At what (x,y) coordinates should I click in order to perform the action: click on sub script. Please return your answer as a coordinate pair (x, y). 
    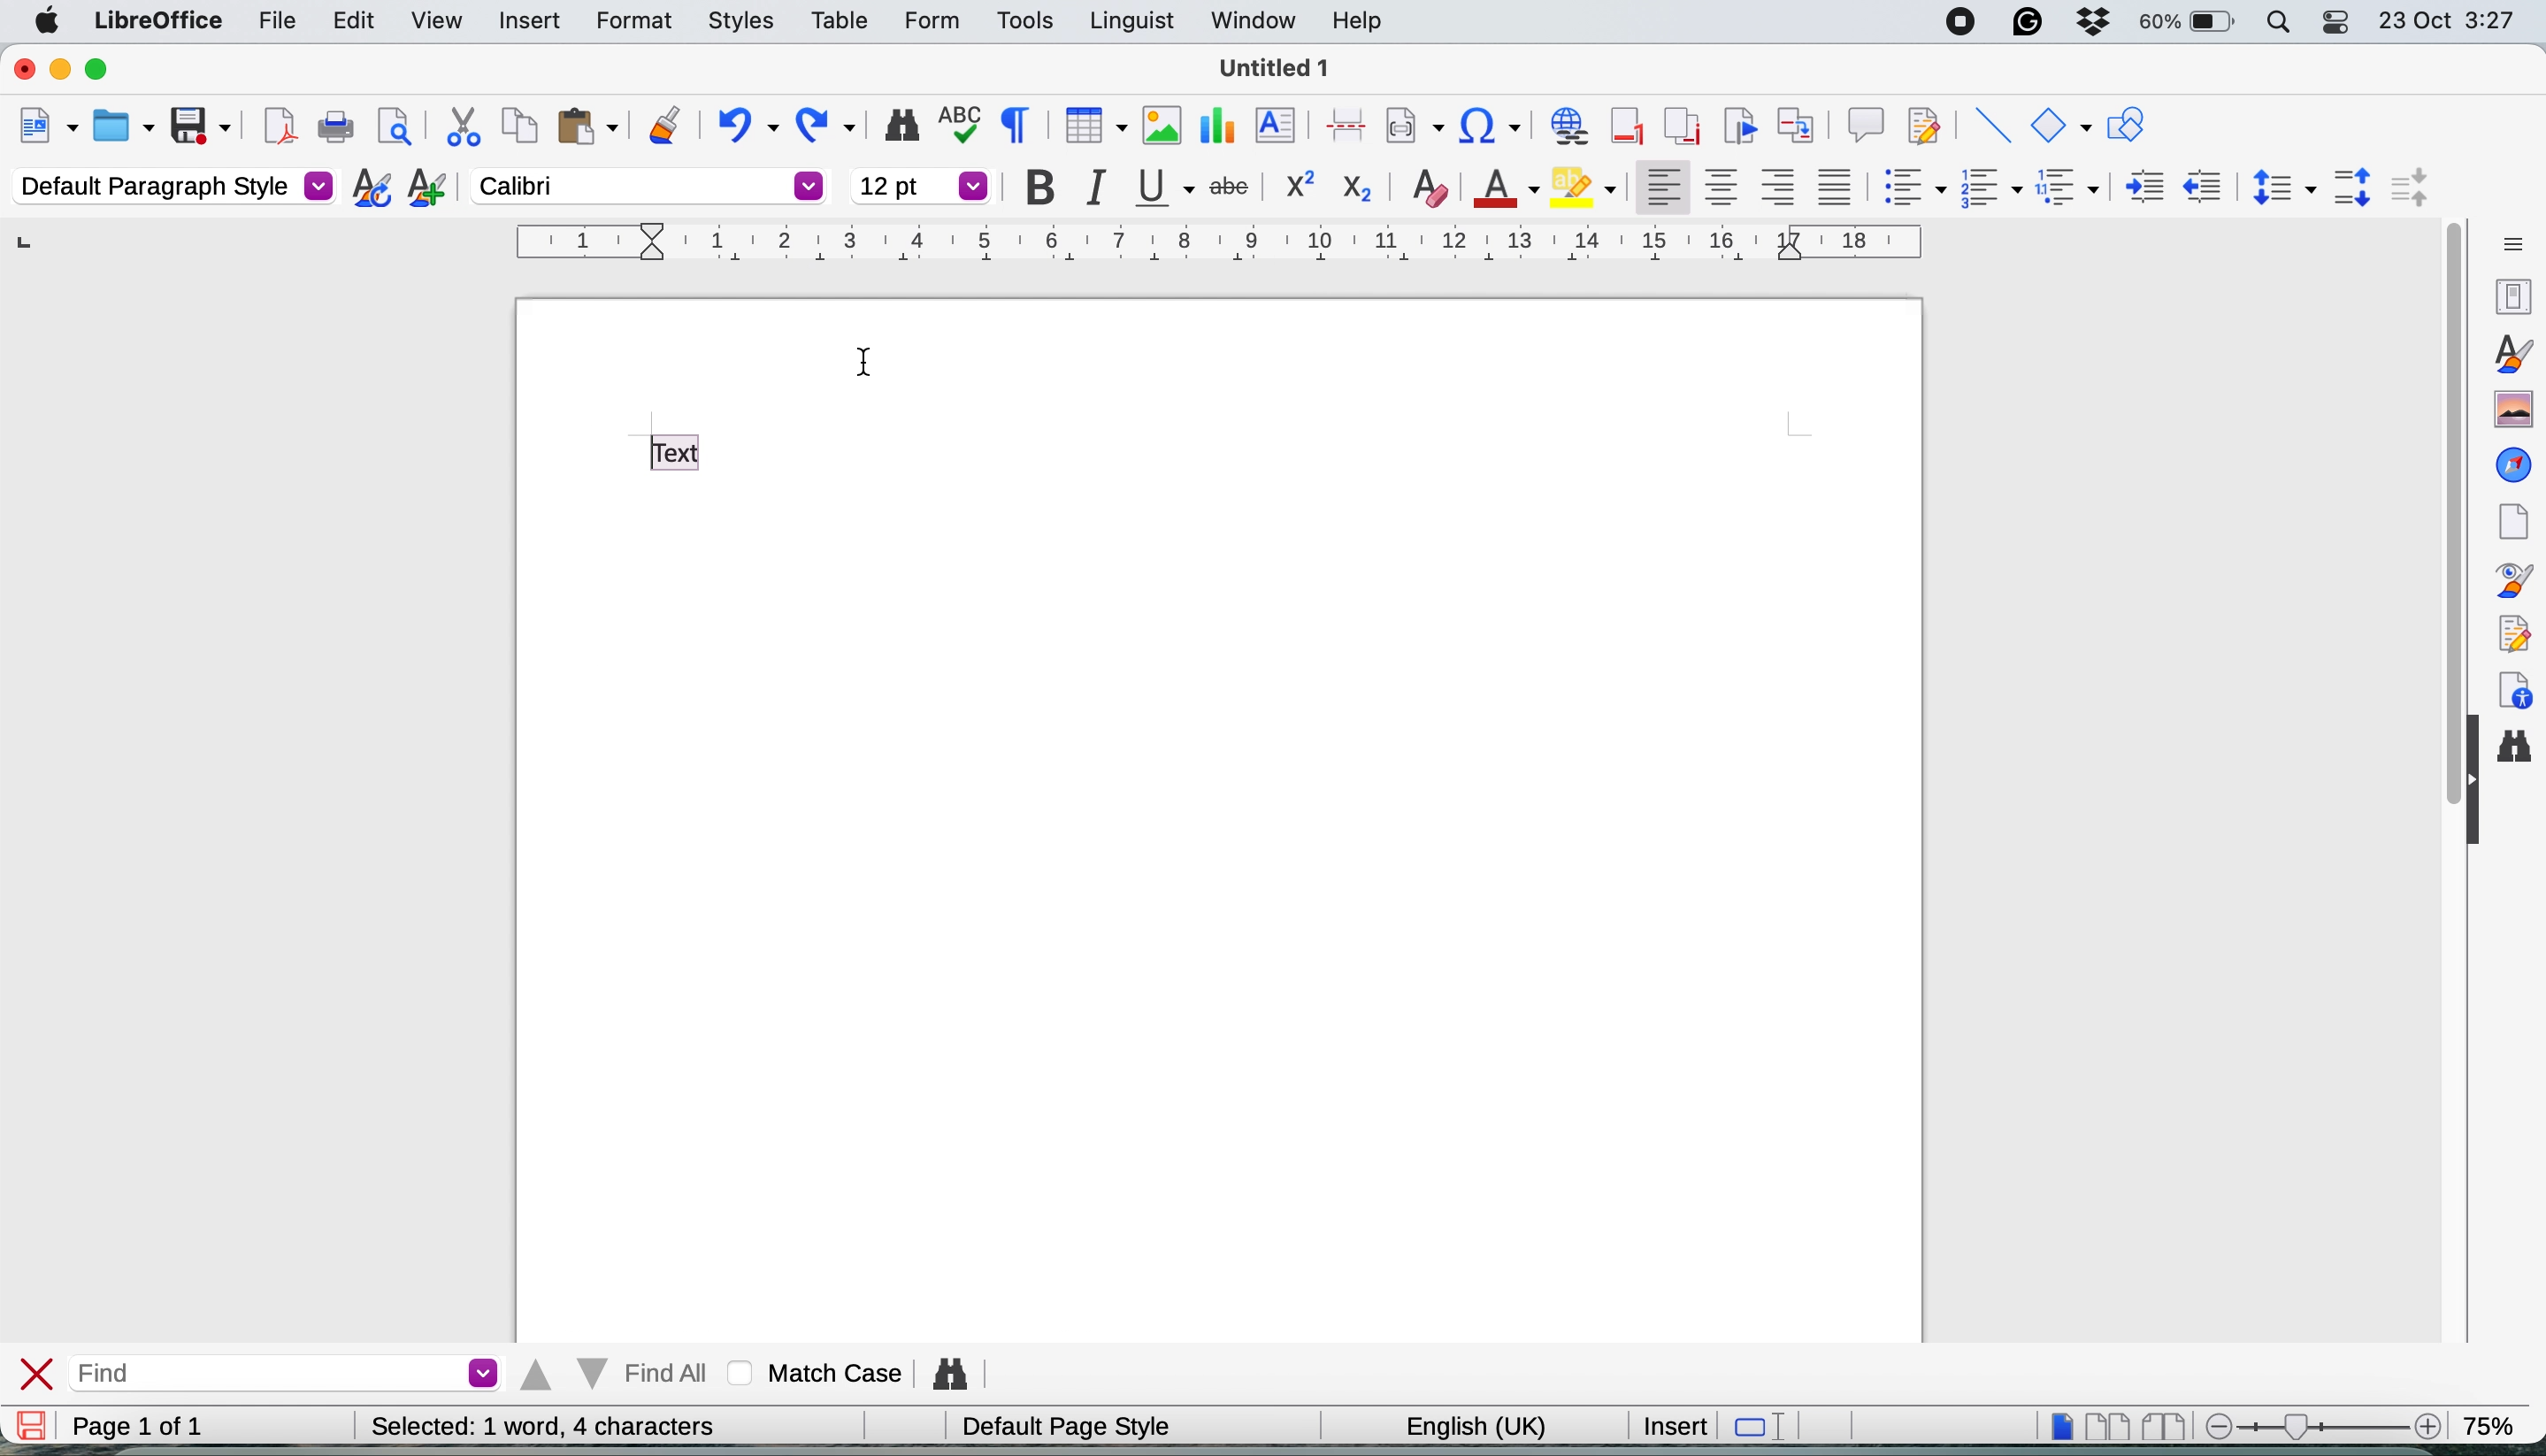
    Looking at the image, I should click on (1360, 186).